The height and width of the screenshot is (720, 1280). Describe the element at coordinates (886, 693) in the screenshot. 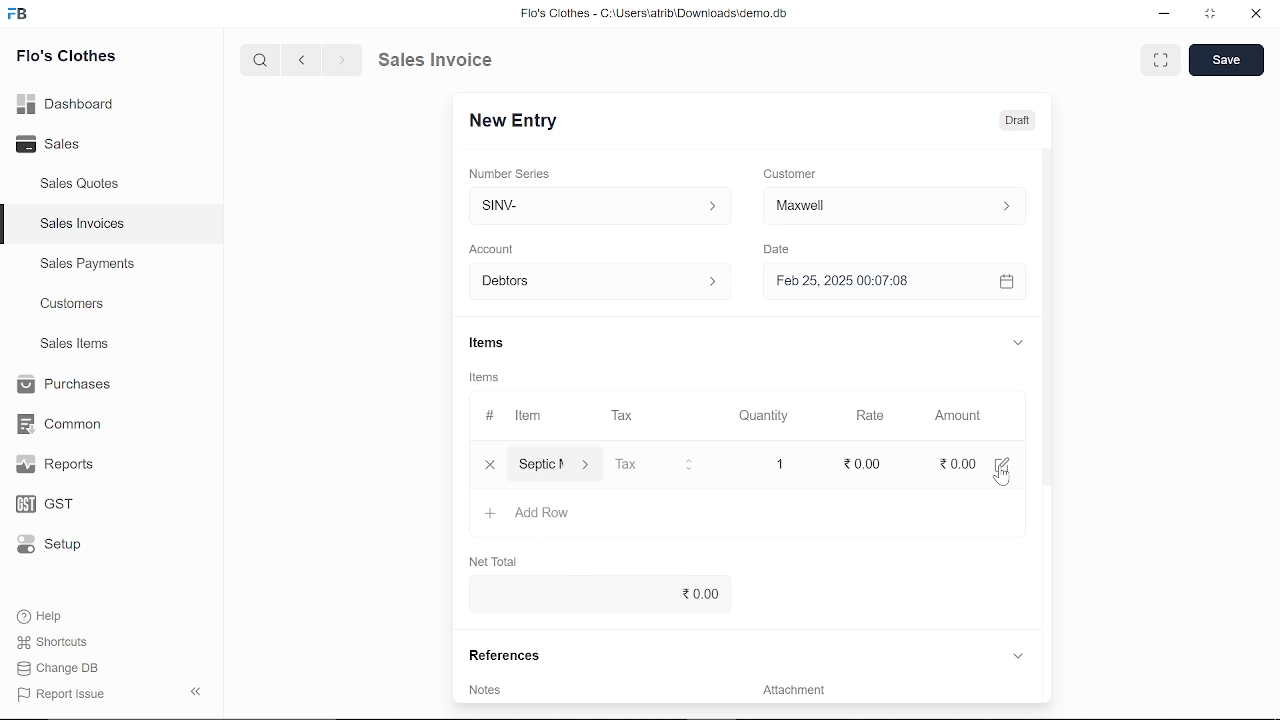

I see `Add attachment` at that location.